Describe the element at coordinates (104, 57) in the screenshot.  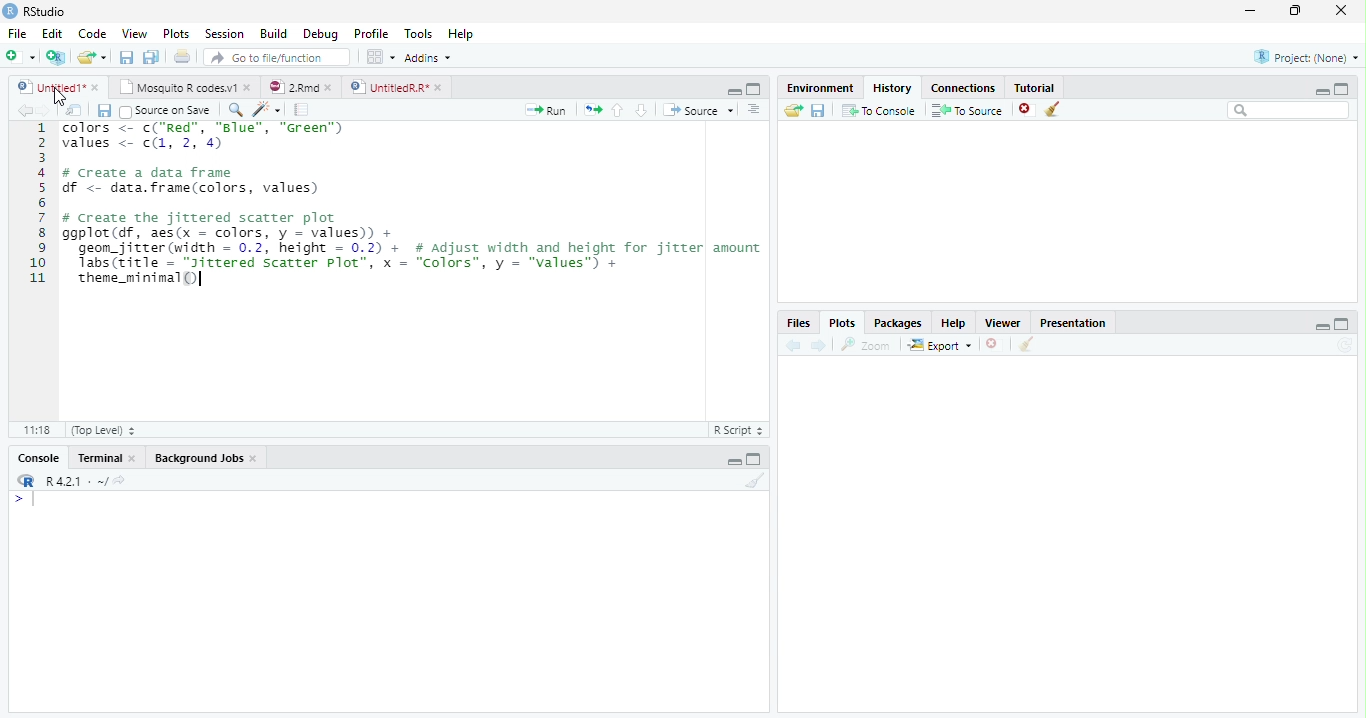
I see `Open recent files` at that location.